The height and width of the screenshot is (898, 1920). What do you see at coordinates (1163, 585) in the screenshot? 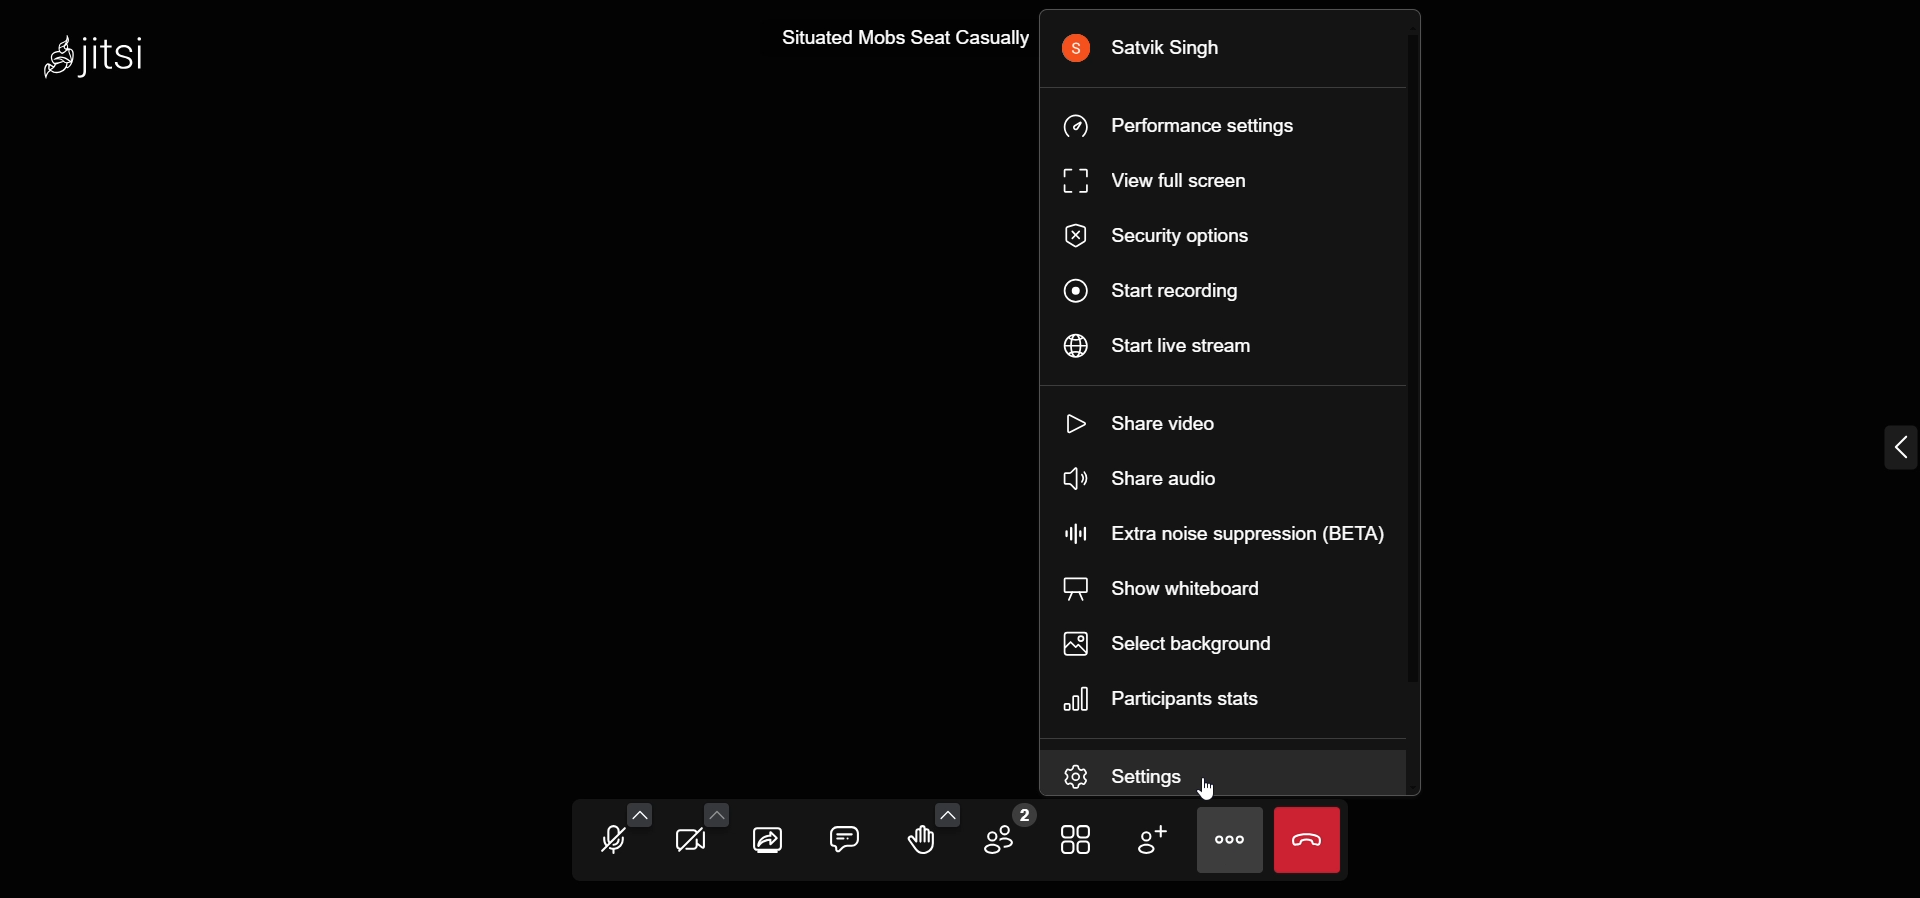
I see `show whiteboard` at bounding box center [1163, 585].